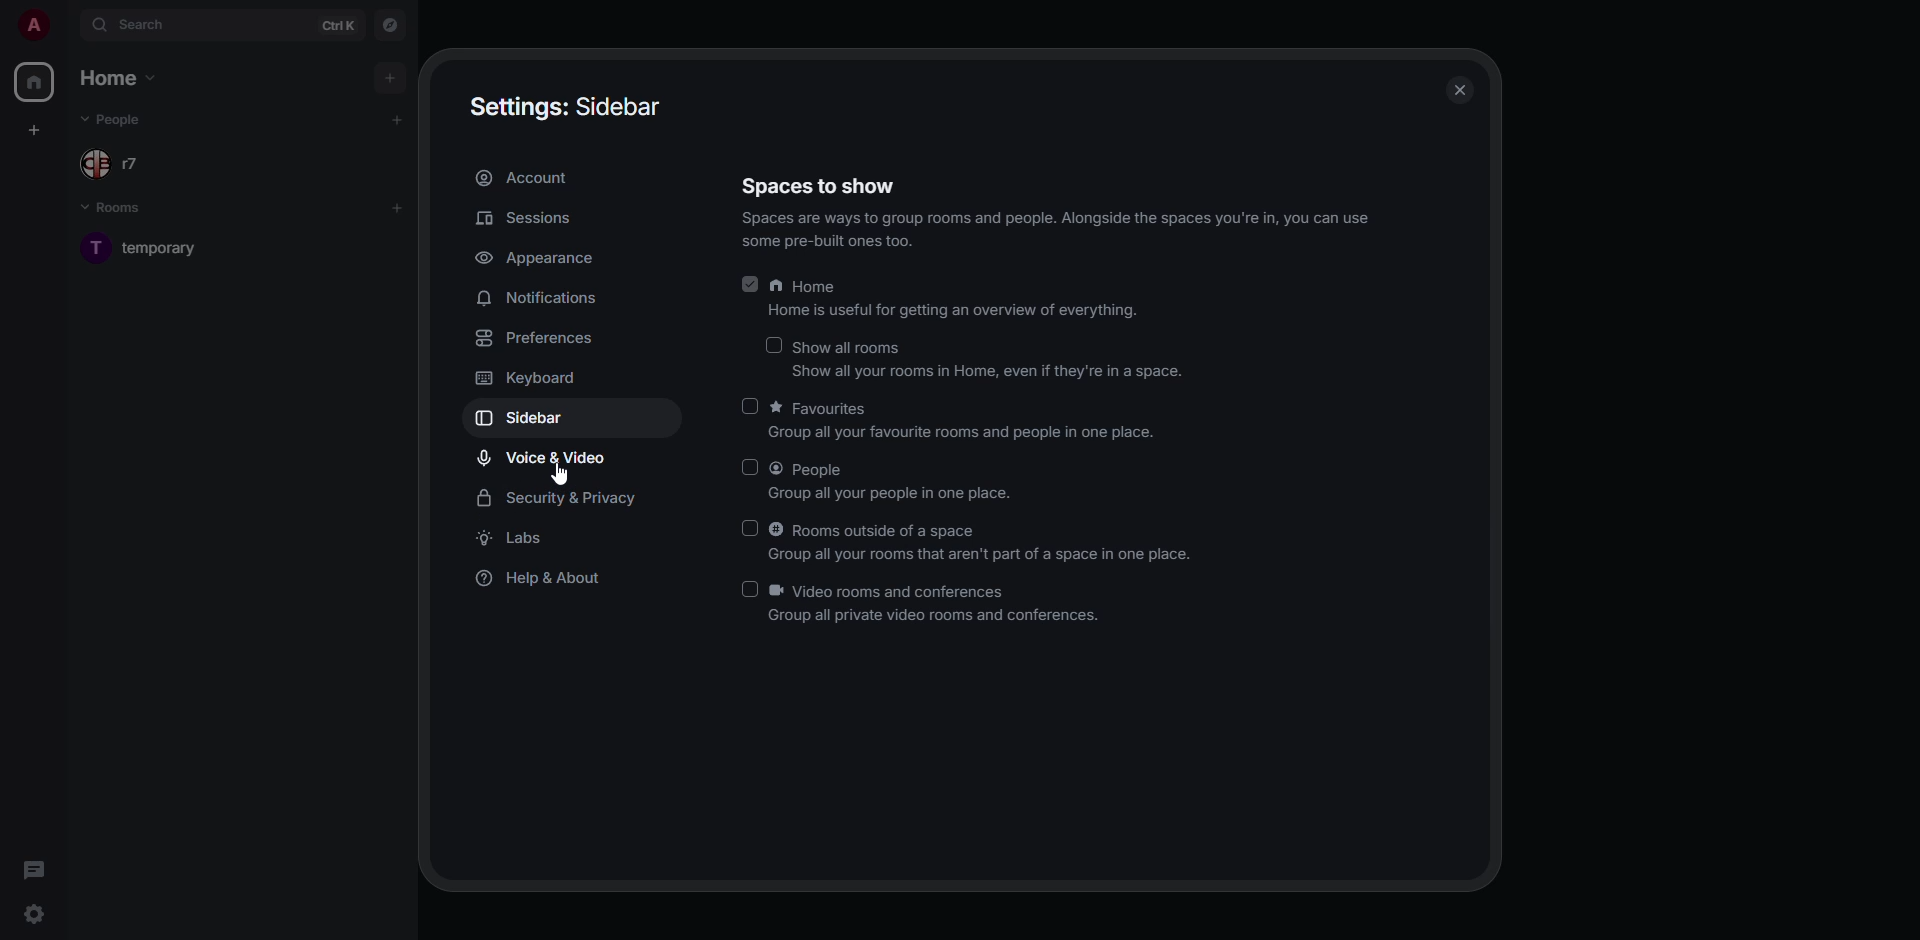 The width and height of the screenshot is (1920, 940). I want to click on home, so click(952, 296).